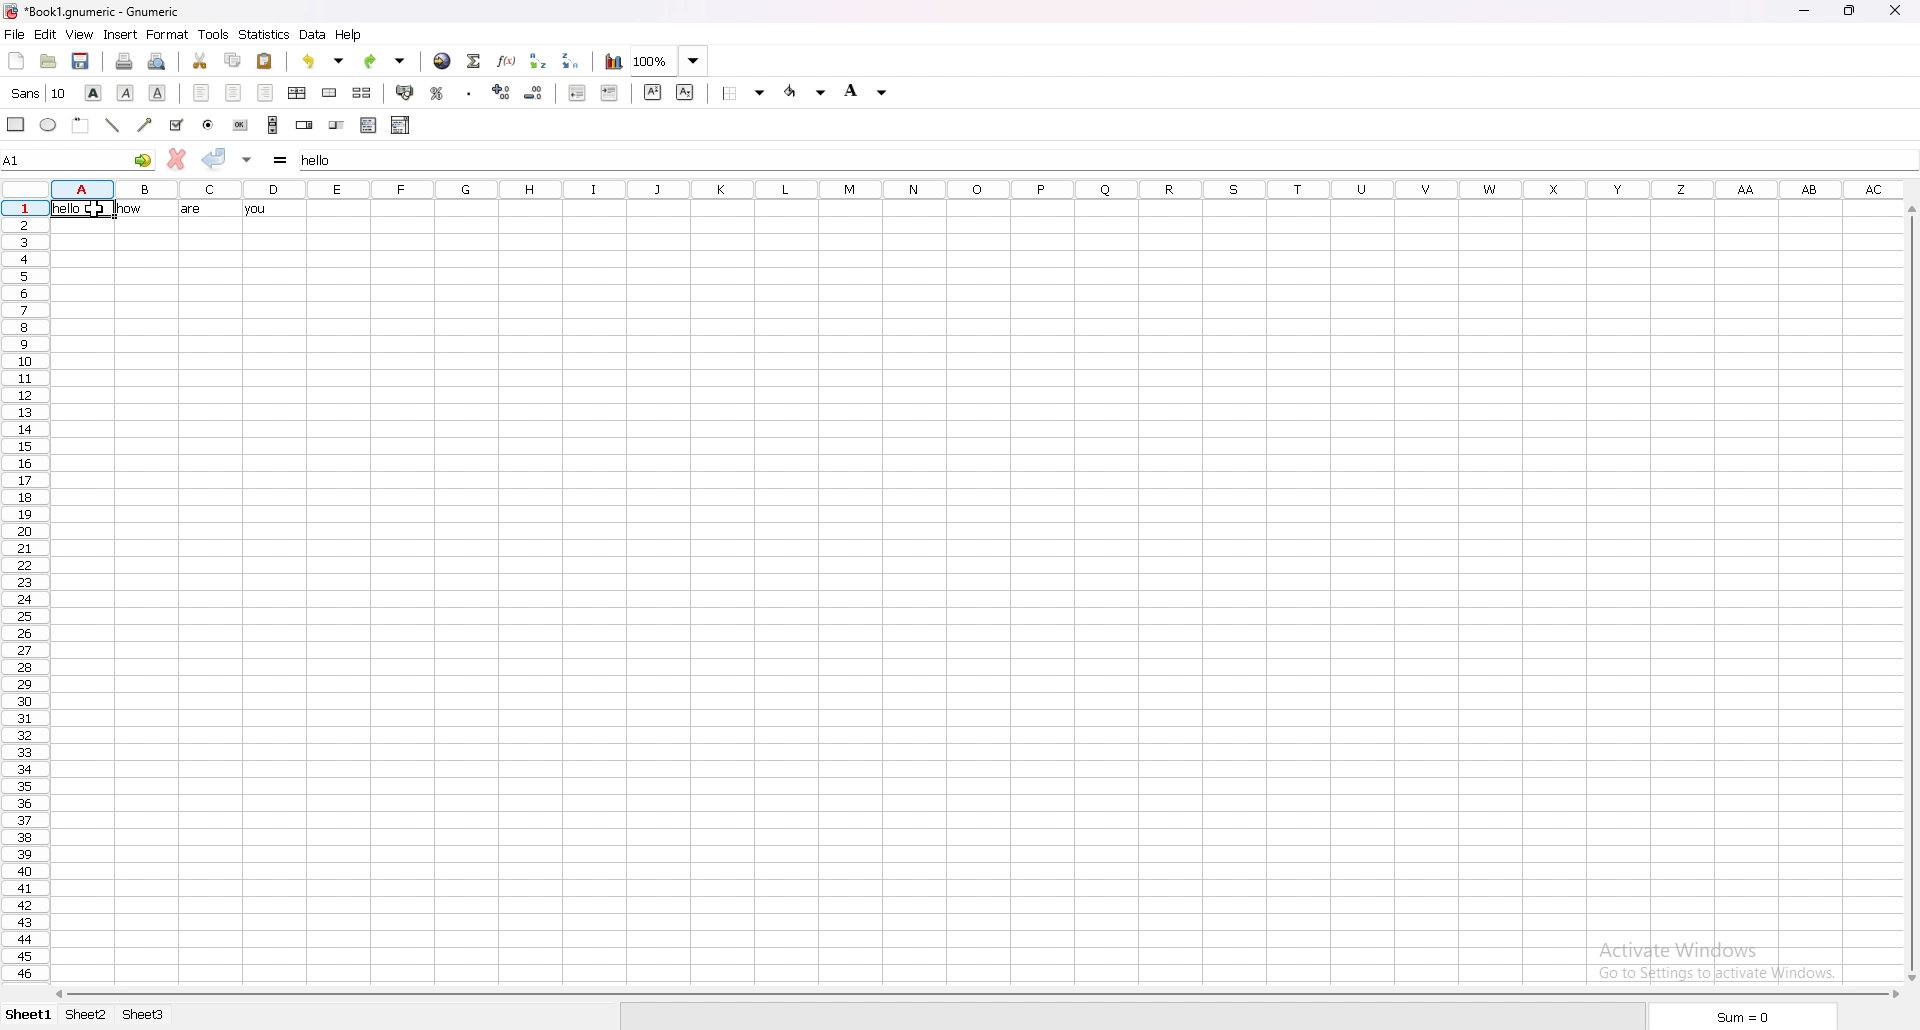 Image resolution: width=1920 pixels, height=1030 pixels. I want to click on increase decimal, so click(503, 92).